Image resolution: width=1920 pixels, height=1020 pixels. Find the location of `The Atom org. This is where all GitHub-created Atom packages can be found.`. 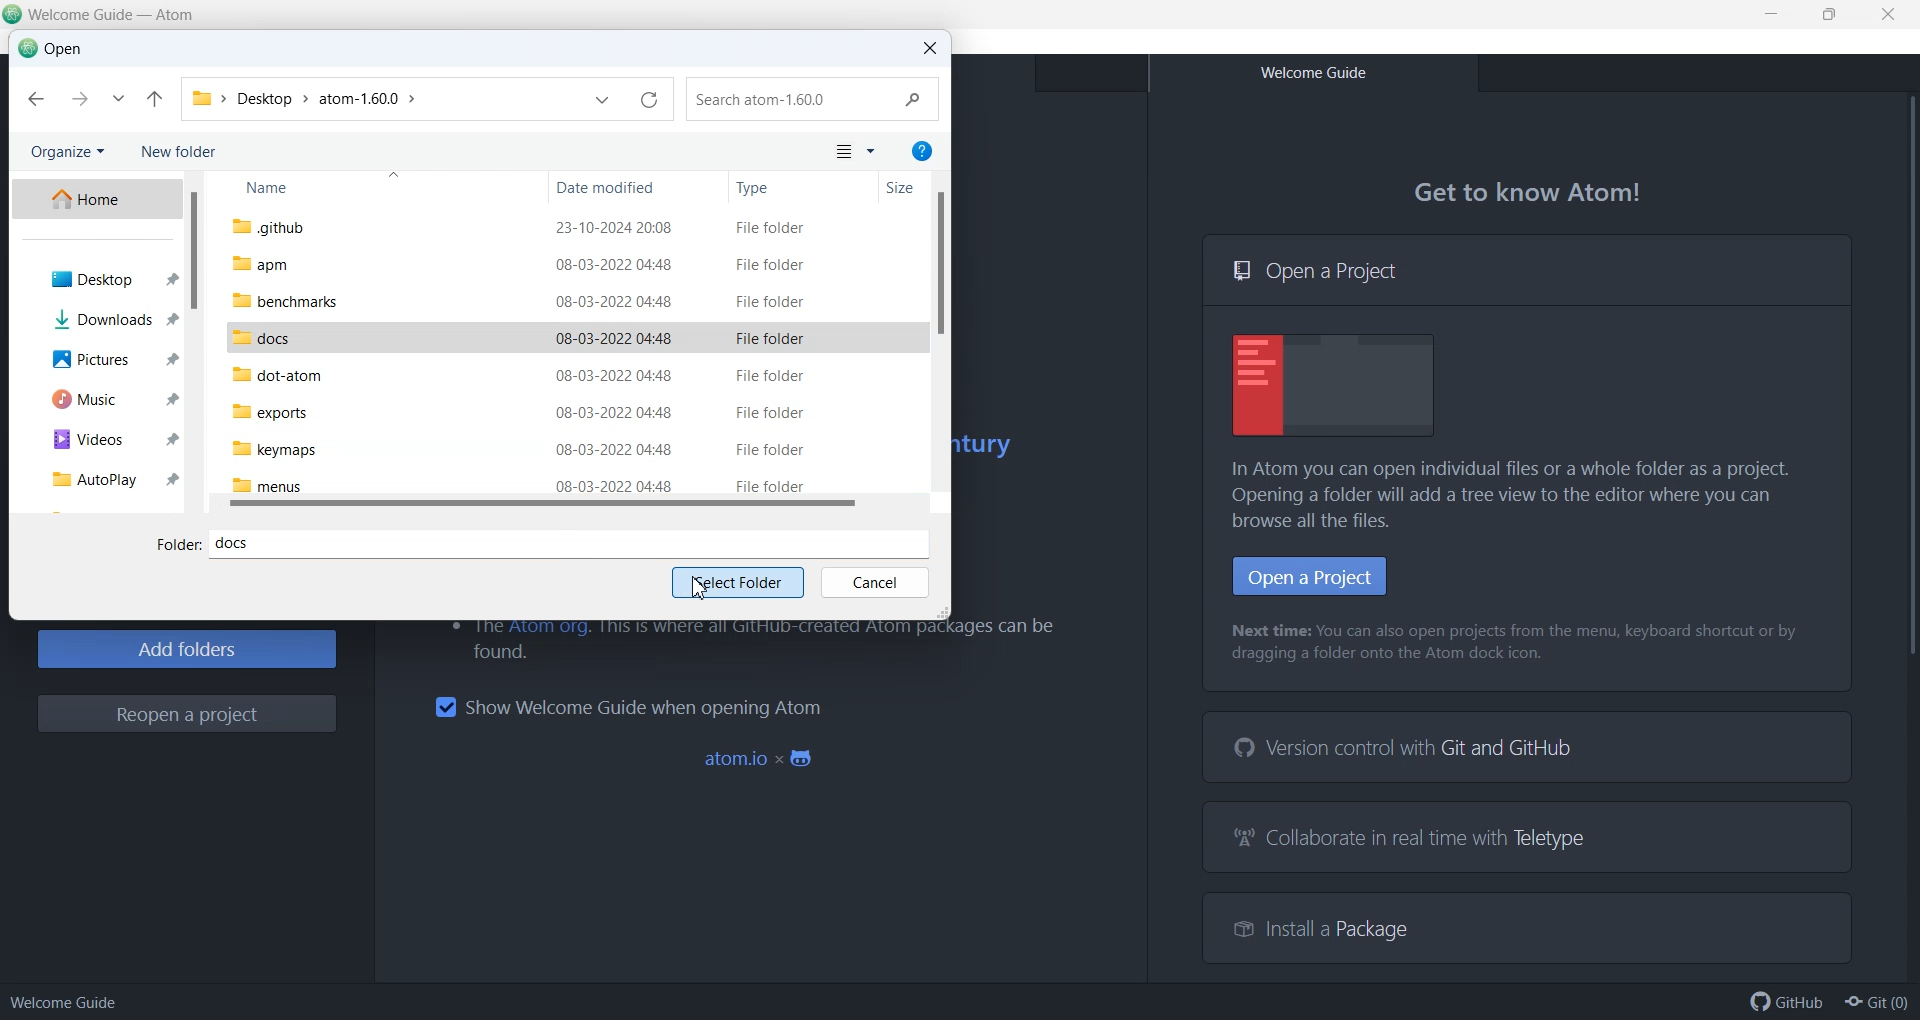

The Atom org. This is where all GitHub-created Atom packages can be found. is located at coordinates (745, 641).